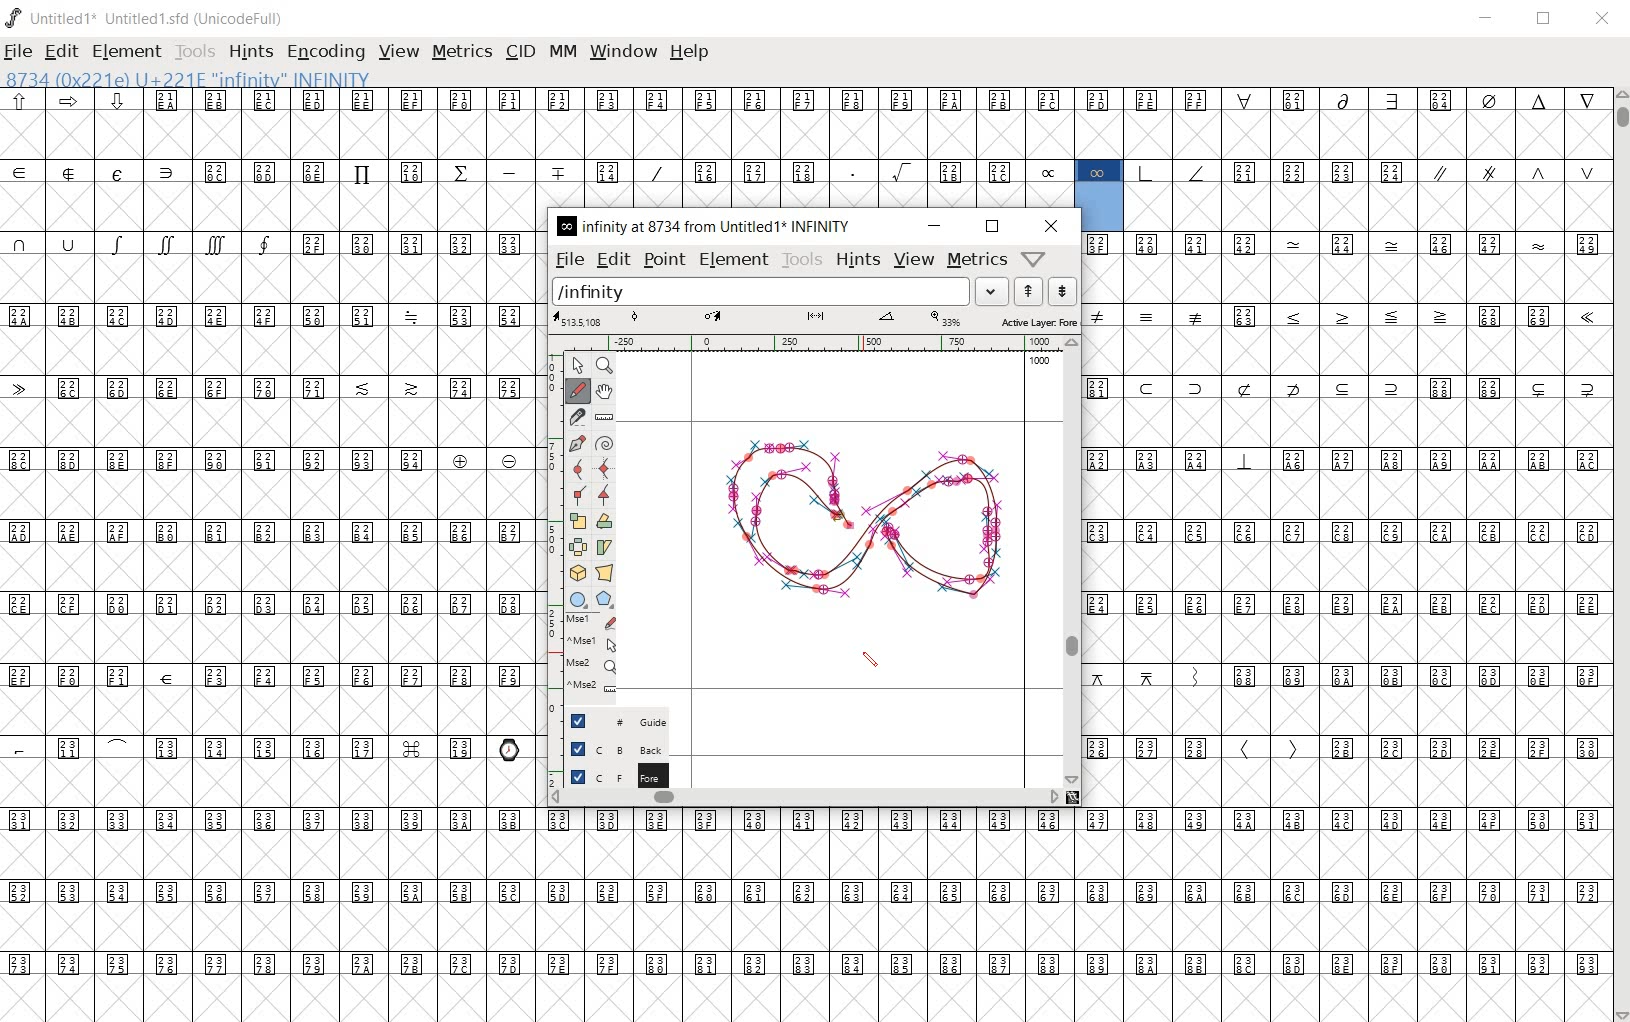  I want to click on Unicode code points, so click(1519, 316).